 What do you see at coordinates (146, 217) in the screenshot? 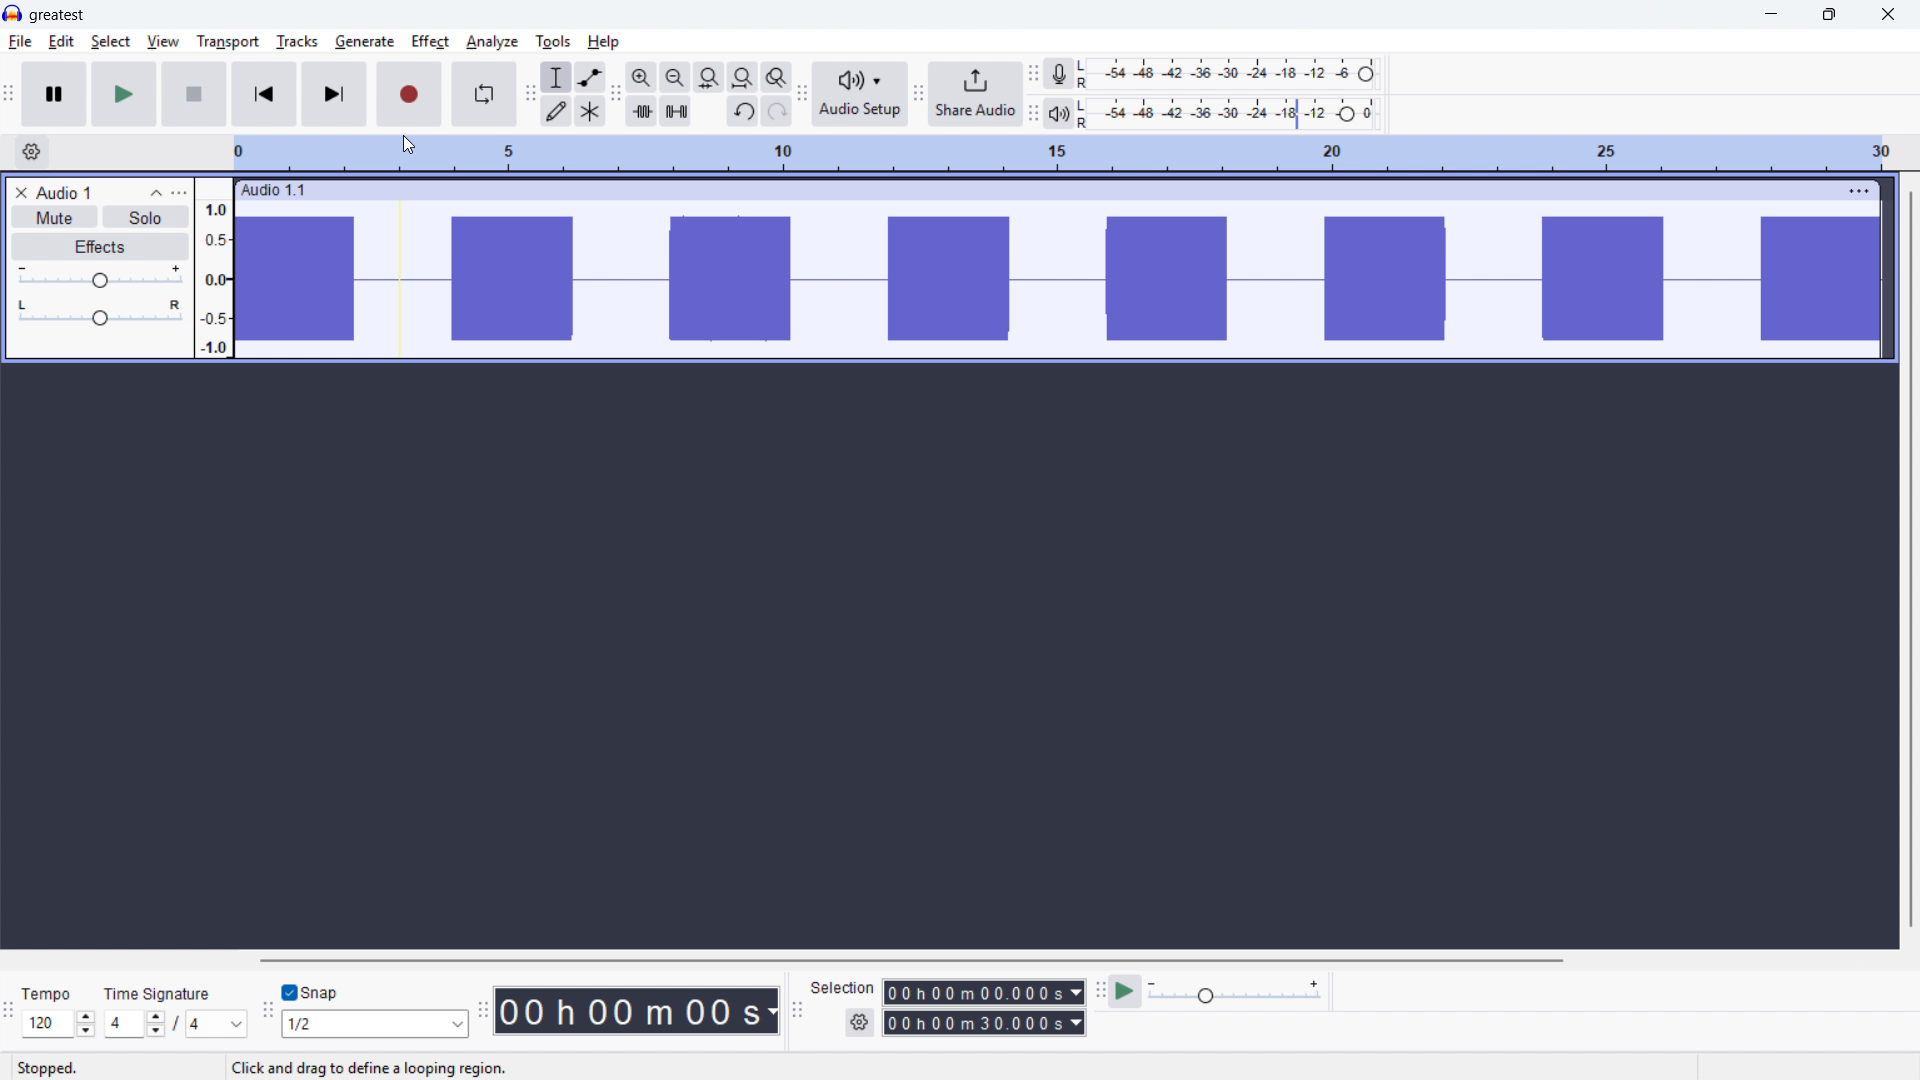
I see `Solo ` at bounding box center [146, 217].